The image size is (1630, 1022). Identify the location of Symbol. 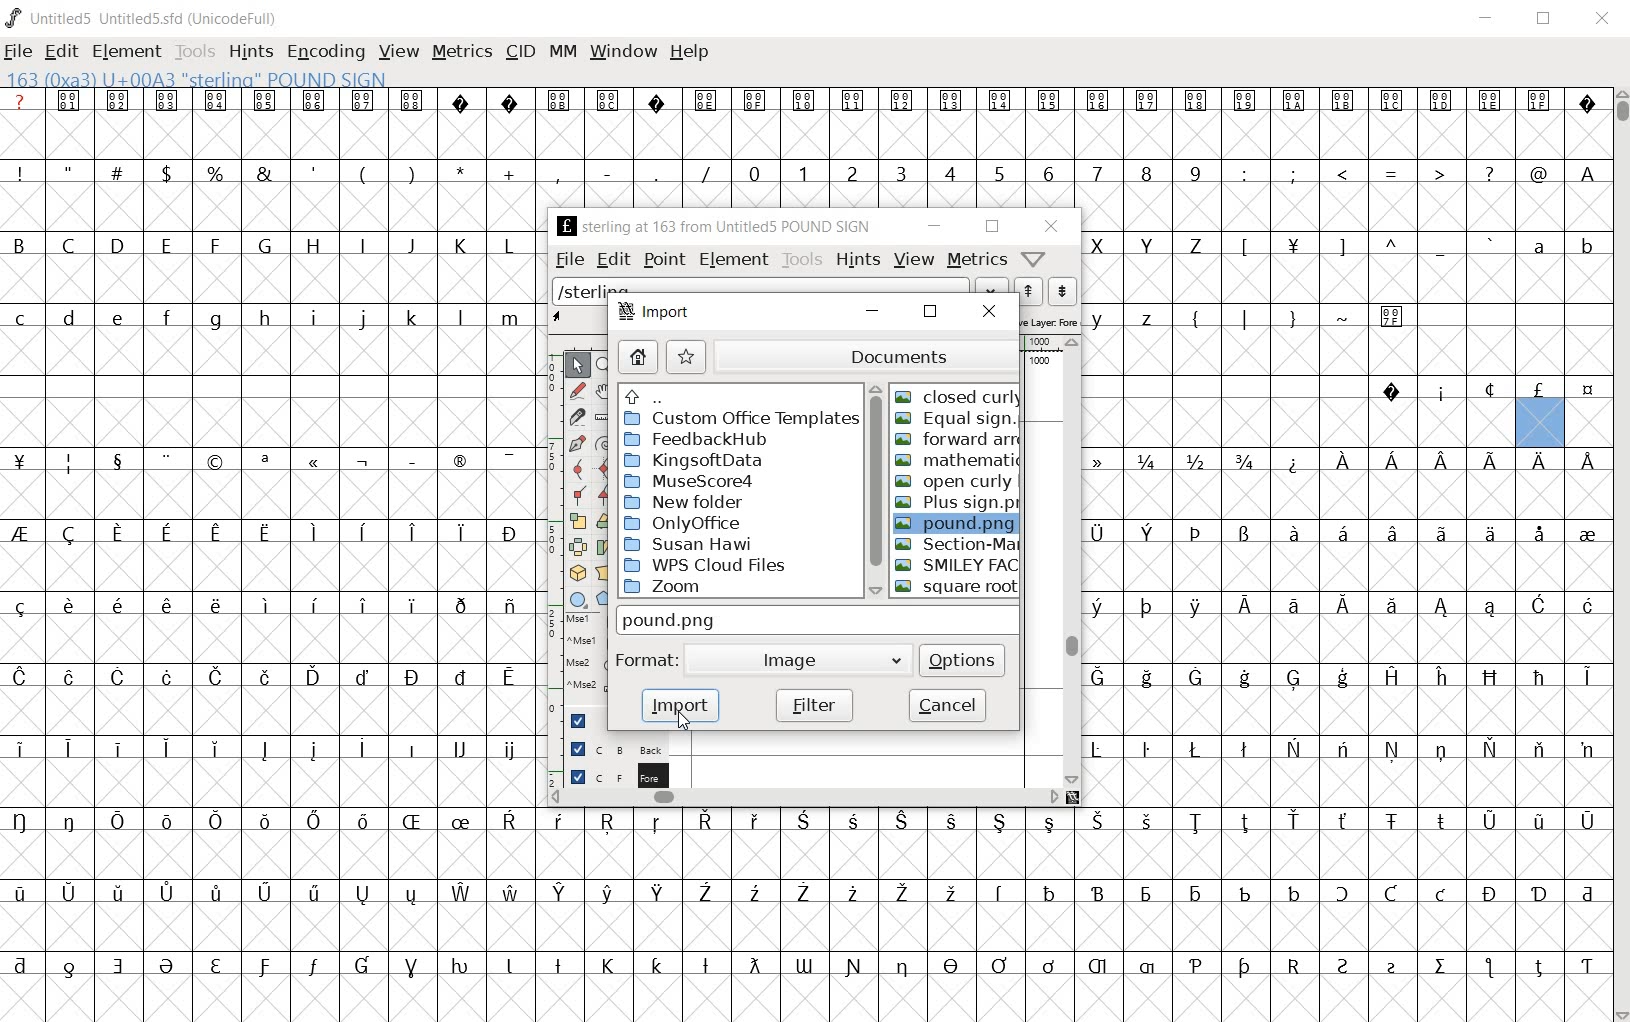
(1243, 892).